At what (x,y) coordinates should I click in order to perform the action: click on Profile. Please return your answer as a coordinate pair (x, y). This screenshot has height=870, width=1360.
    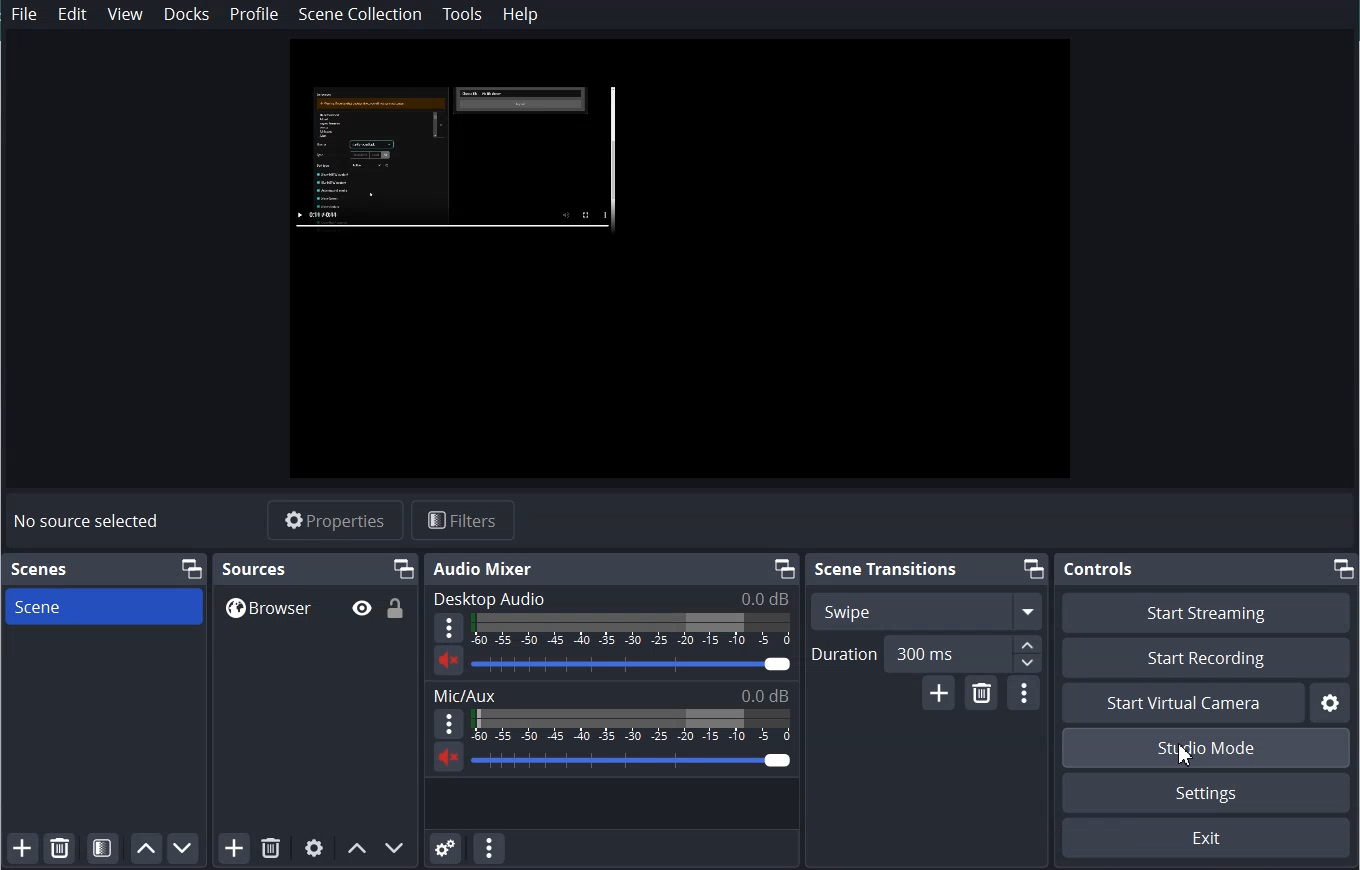
    Looking at the image, I should click on (253, 14).